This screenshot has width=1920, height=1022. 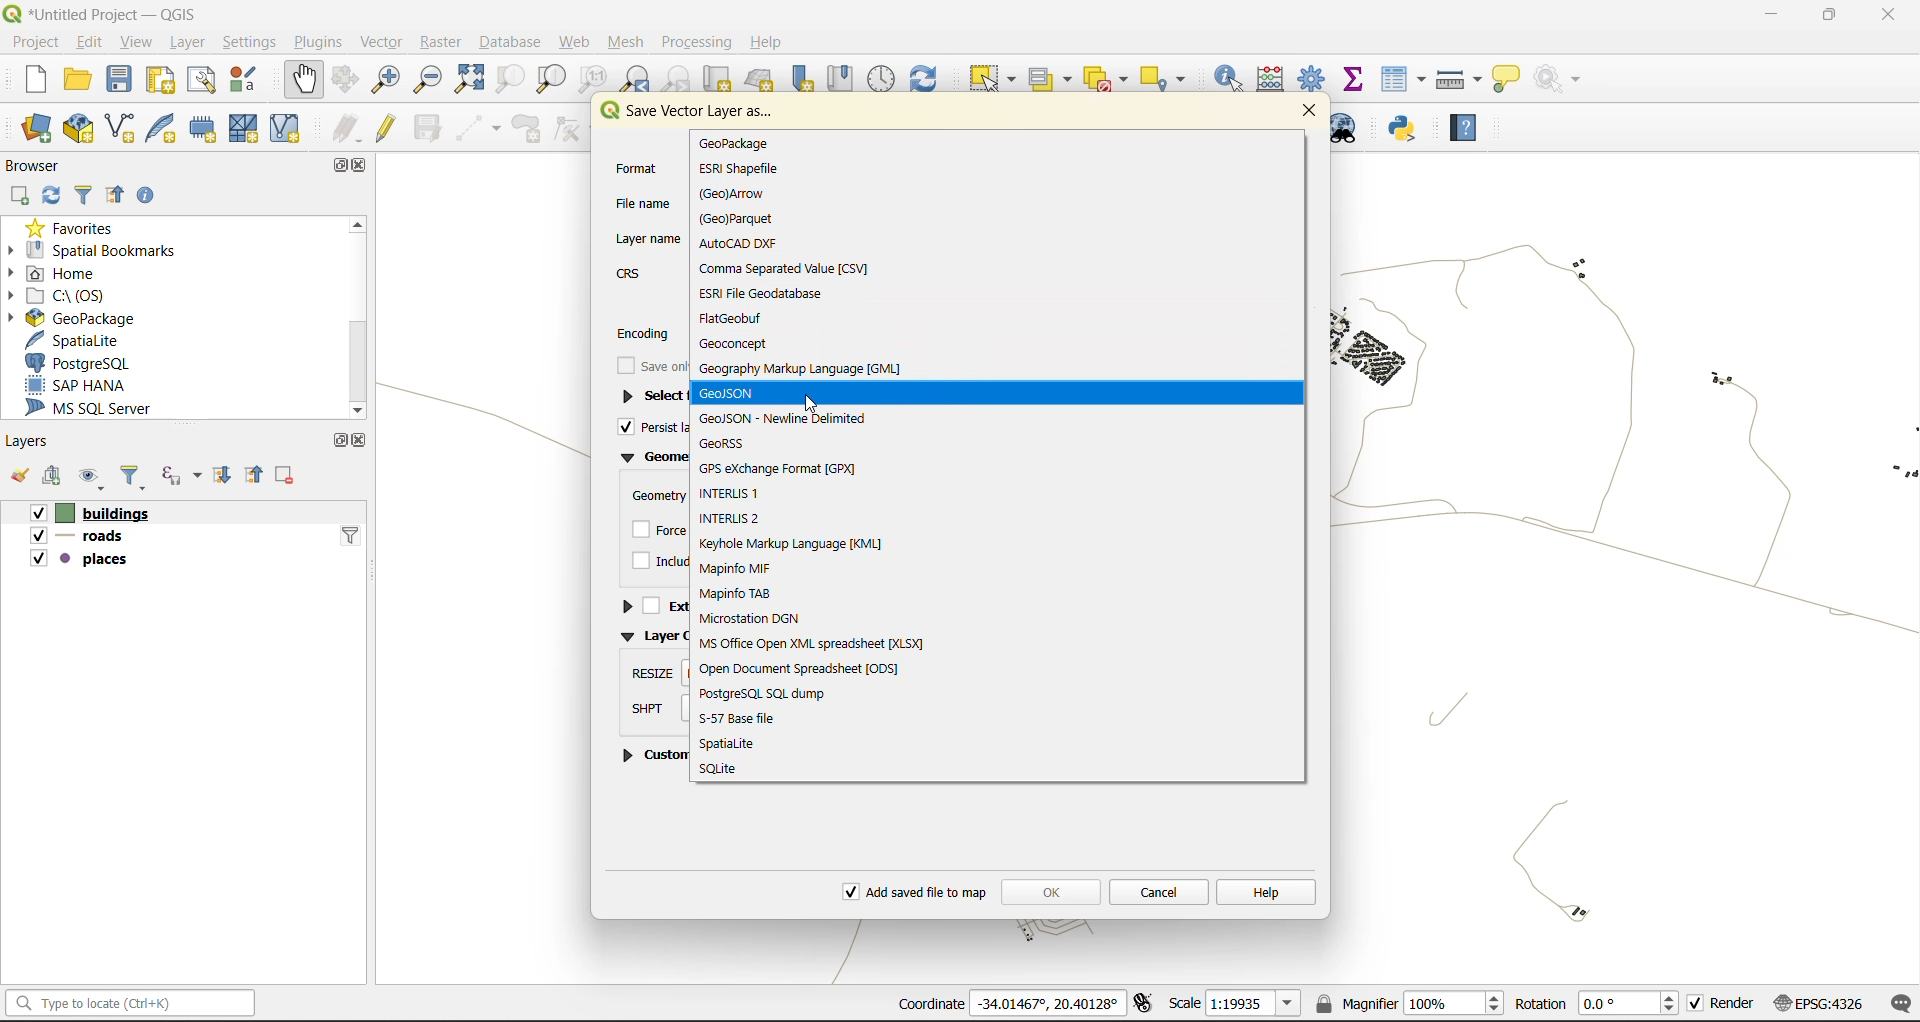 I want to click on coordinates, so click(x=1014, y=1005).